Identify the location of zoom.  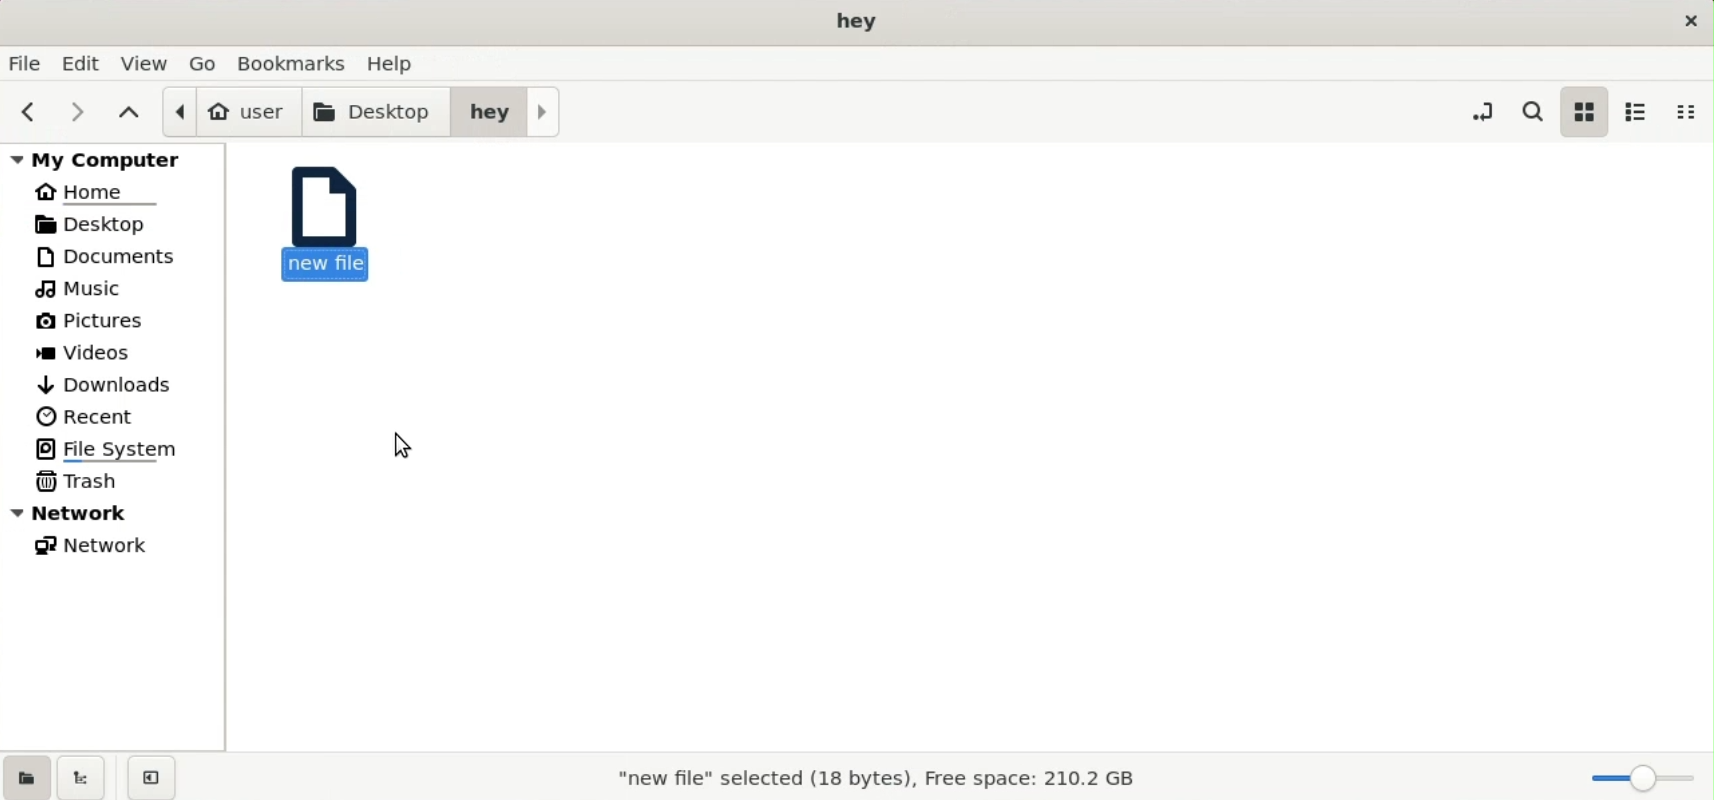
(1638, 778).